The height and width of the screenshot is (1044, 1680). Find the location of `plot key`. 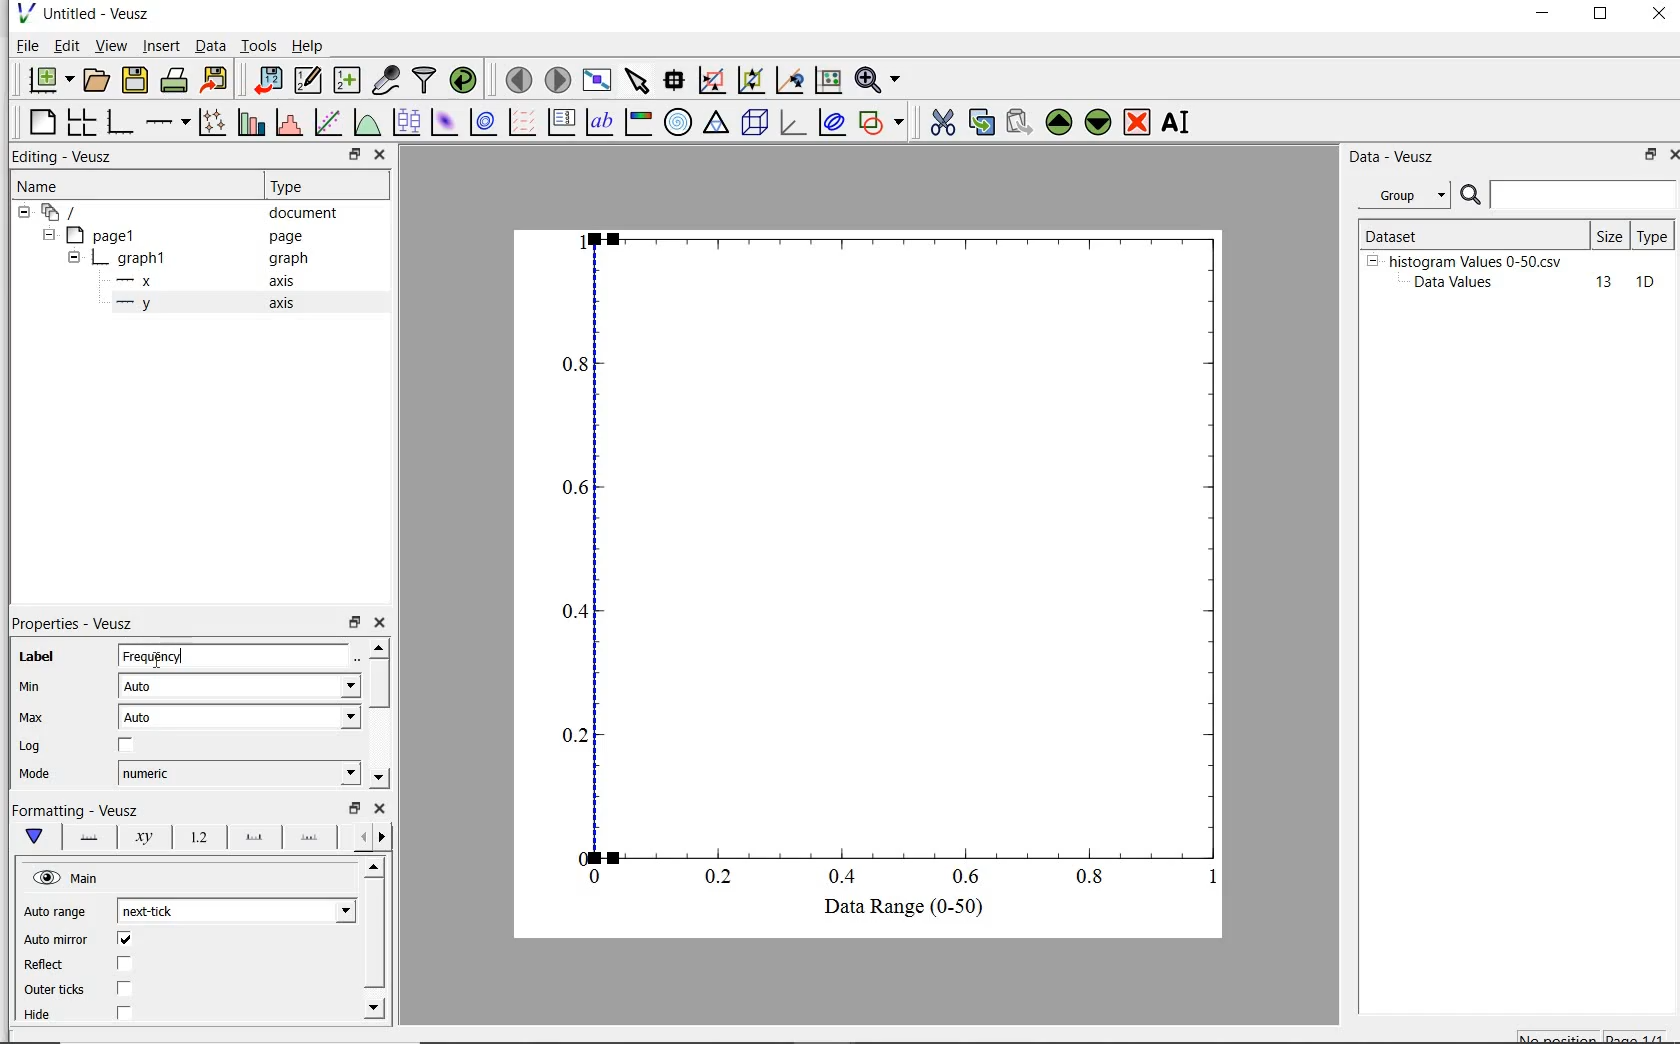

plot key is located at coordinates (561, 121).